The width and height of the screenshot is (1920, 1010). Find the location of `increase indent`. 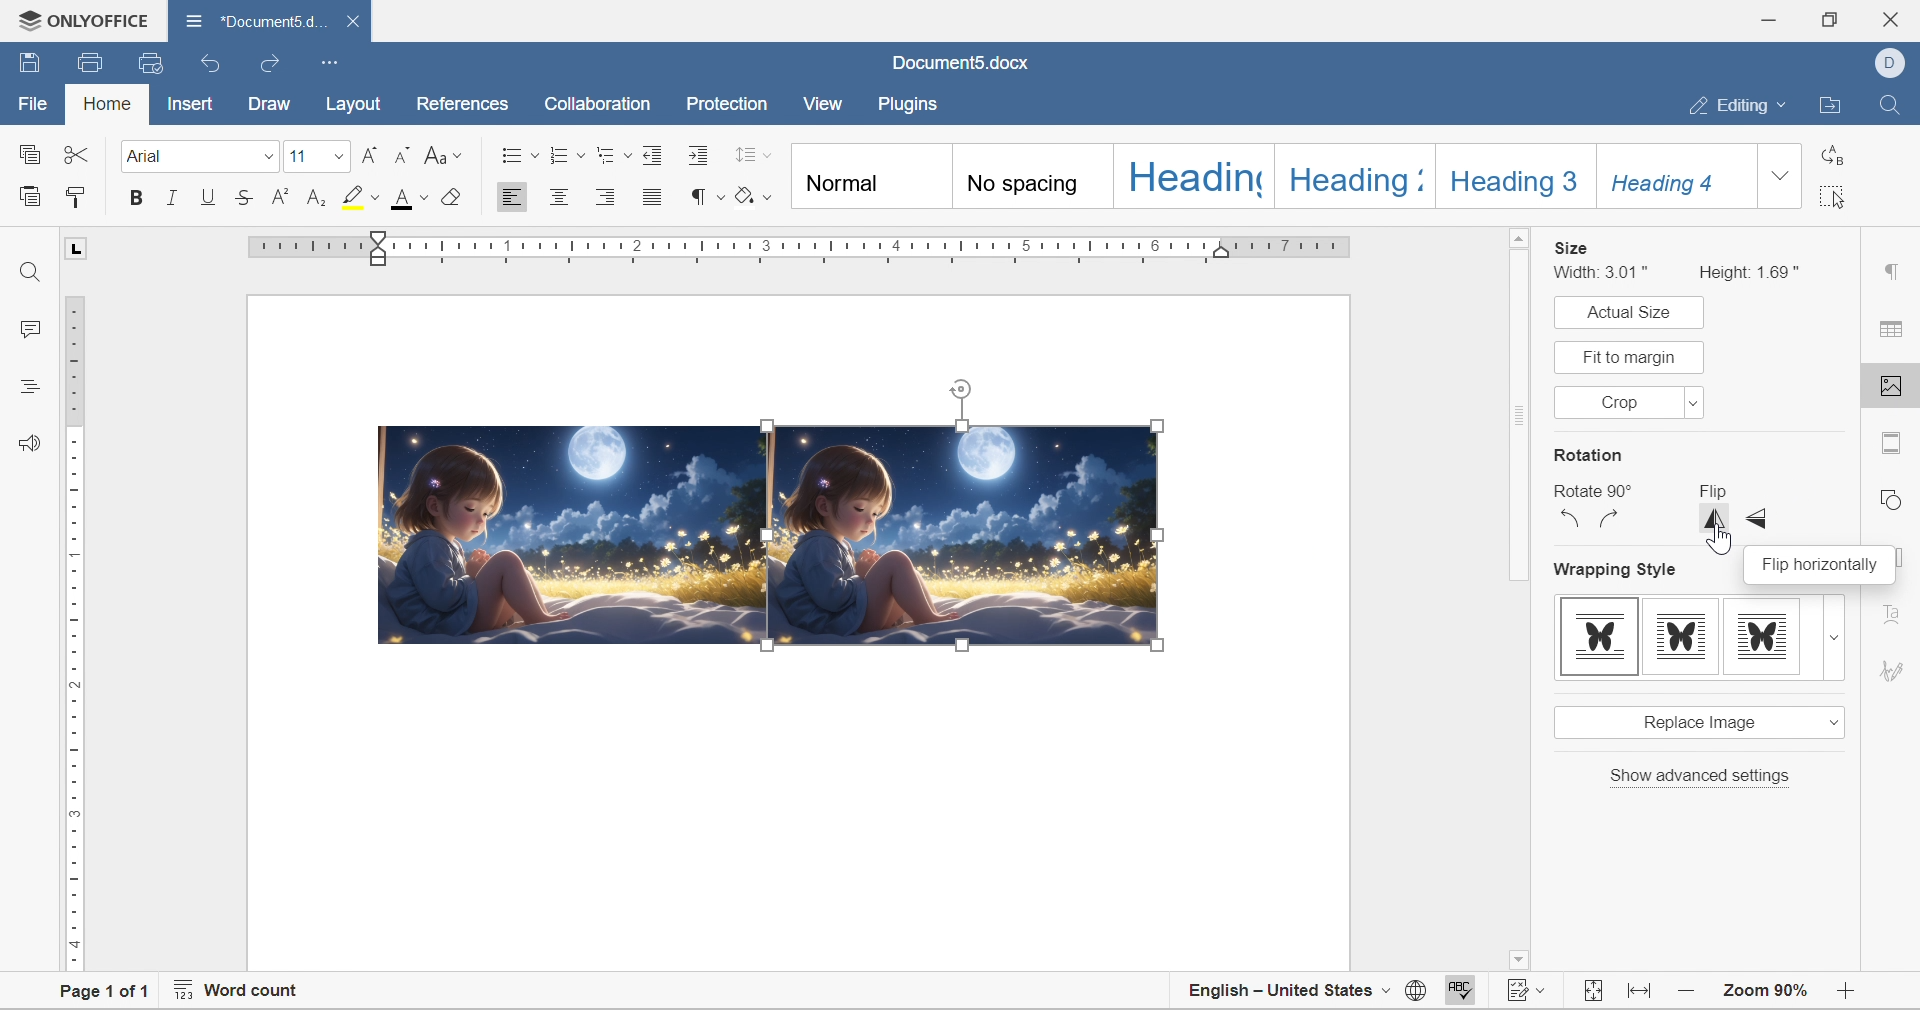

increase indent is located at coordinates (702, 155).